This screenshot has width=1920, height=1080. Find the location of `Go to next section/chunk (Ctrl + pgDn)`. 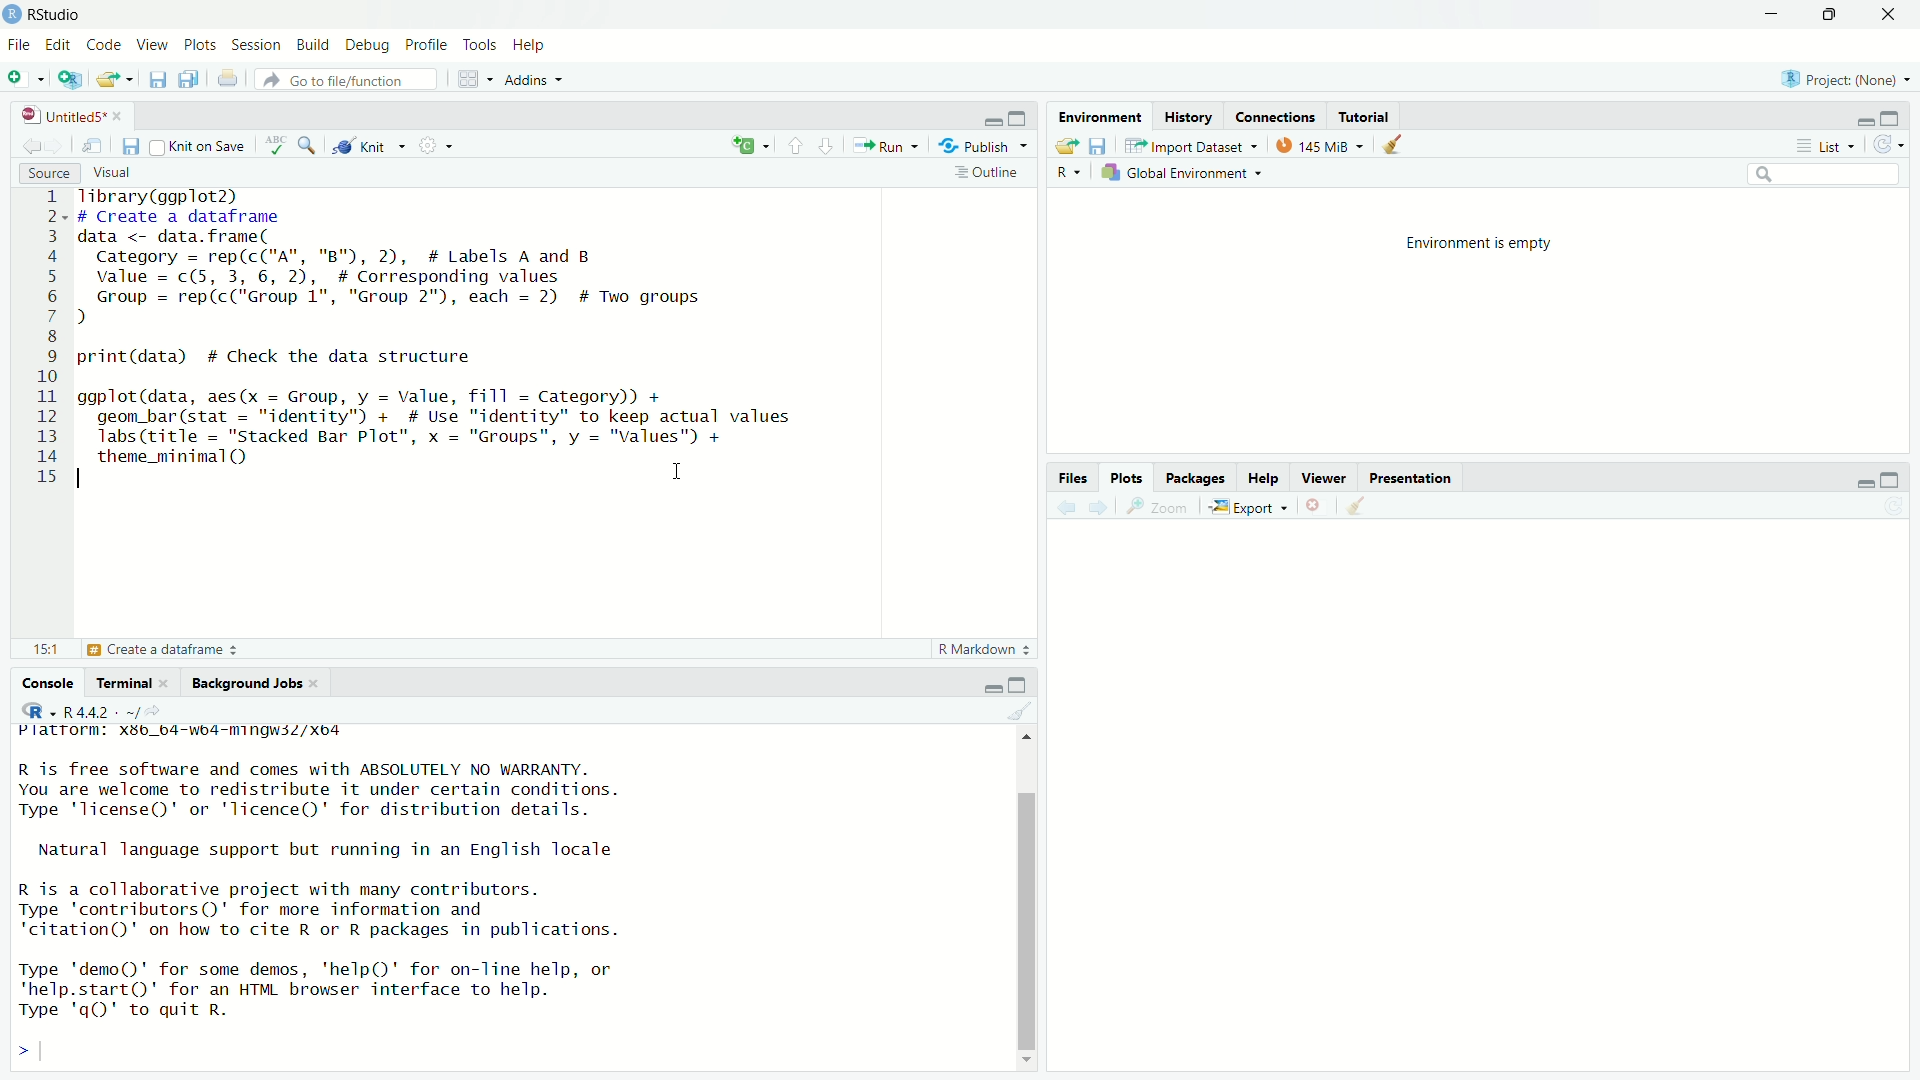

Go to next section/chunk (Ctrl + pgDn) is located at coordinates (824, 144).